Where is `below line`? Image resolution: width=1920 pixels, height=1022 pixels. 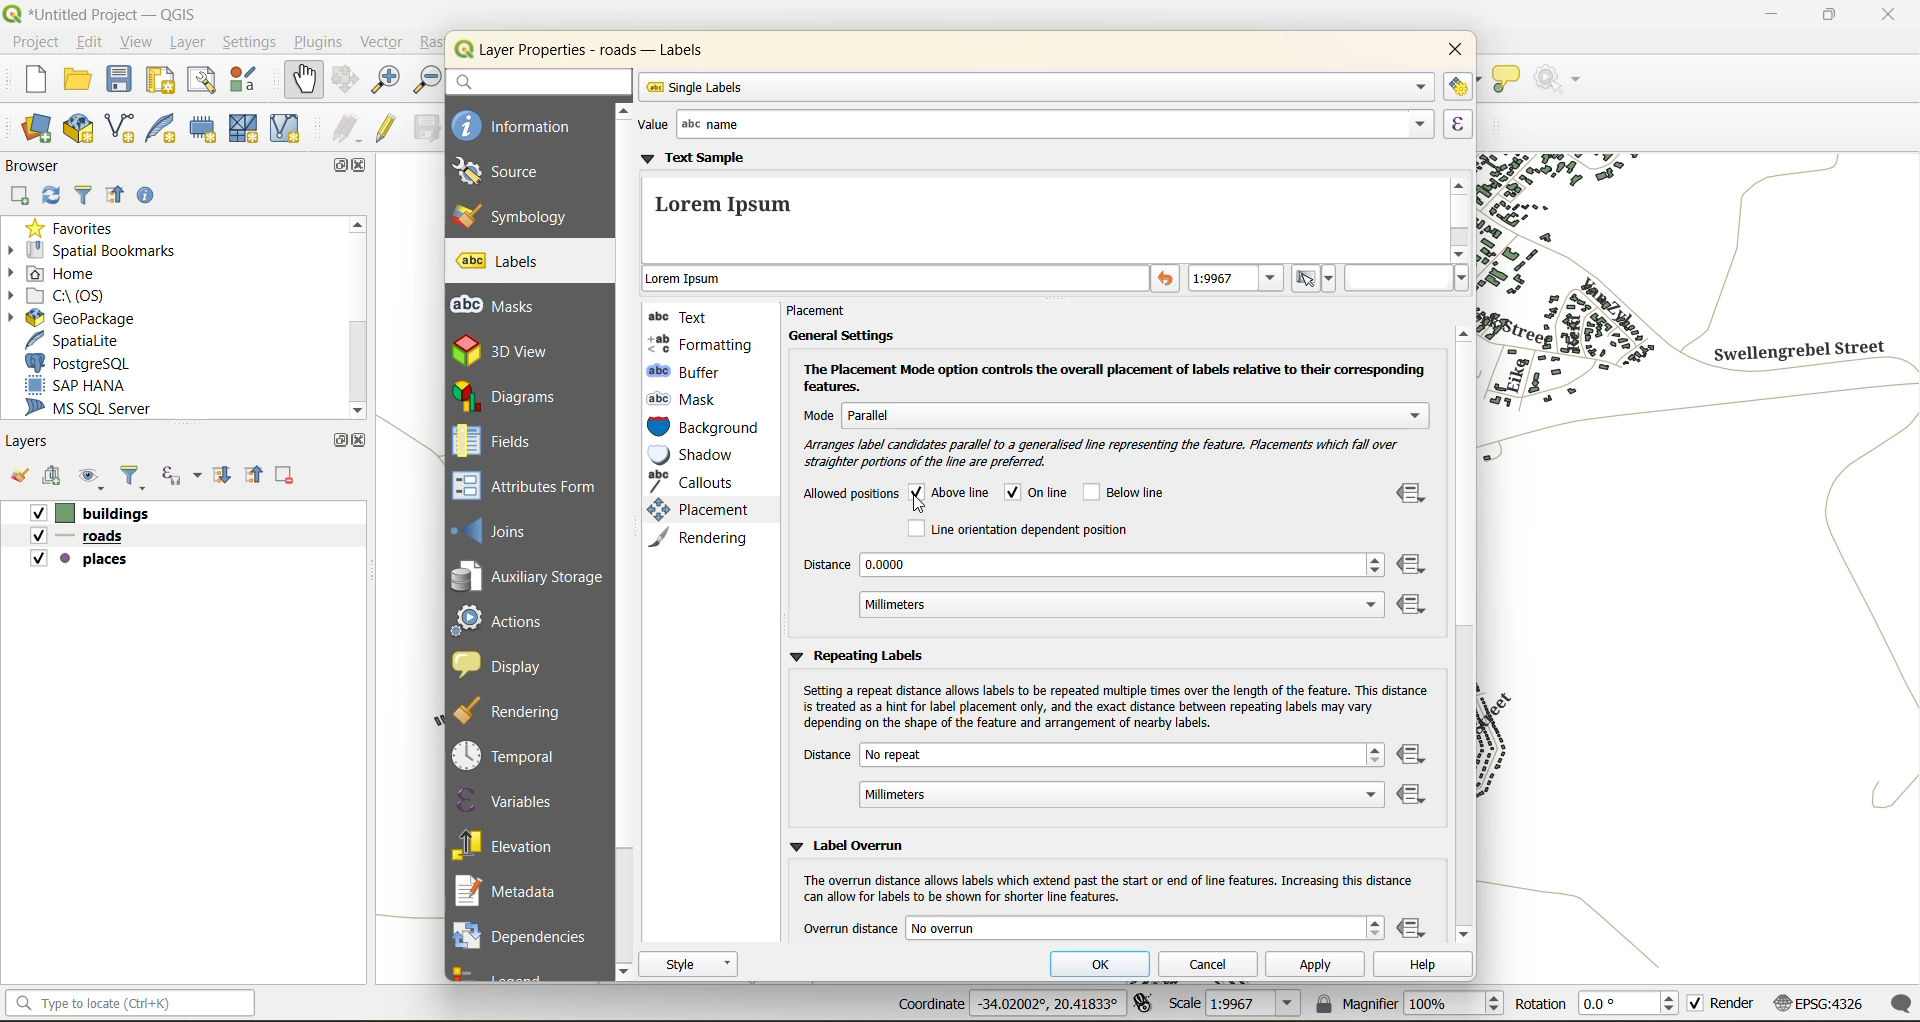 below line is located at coordinates (1131, 492).